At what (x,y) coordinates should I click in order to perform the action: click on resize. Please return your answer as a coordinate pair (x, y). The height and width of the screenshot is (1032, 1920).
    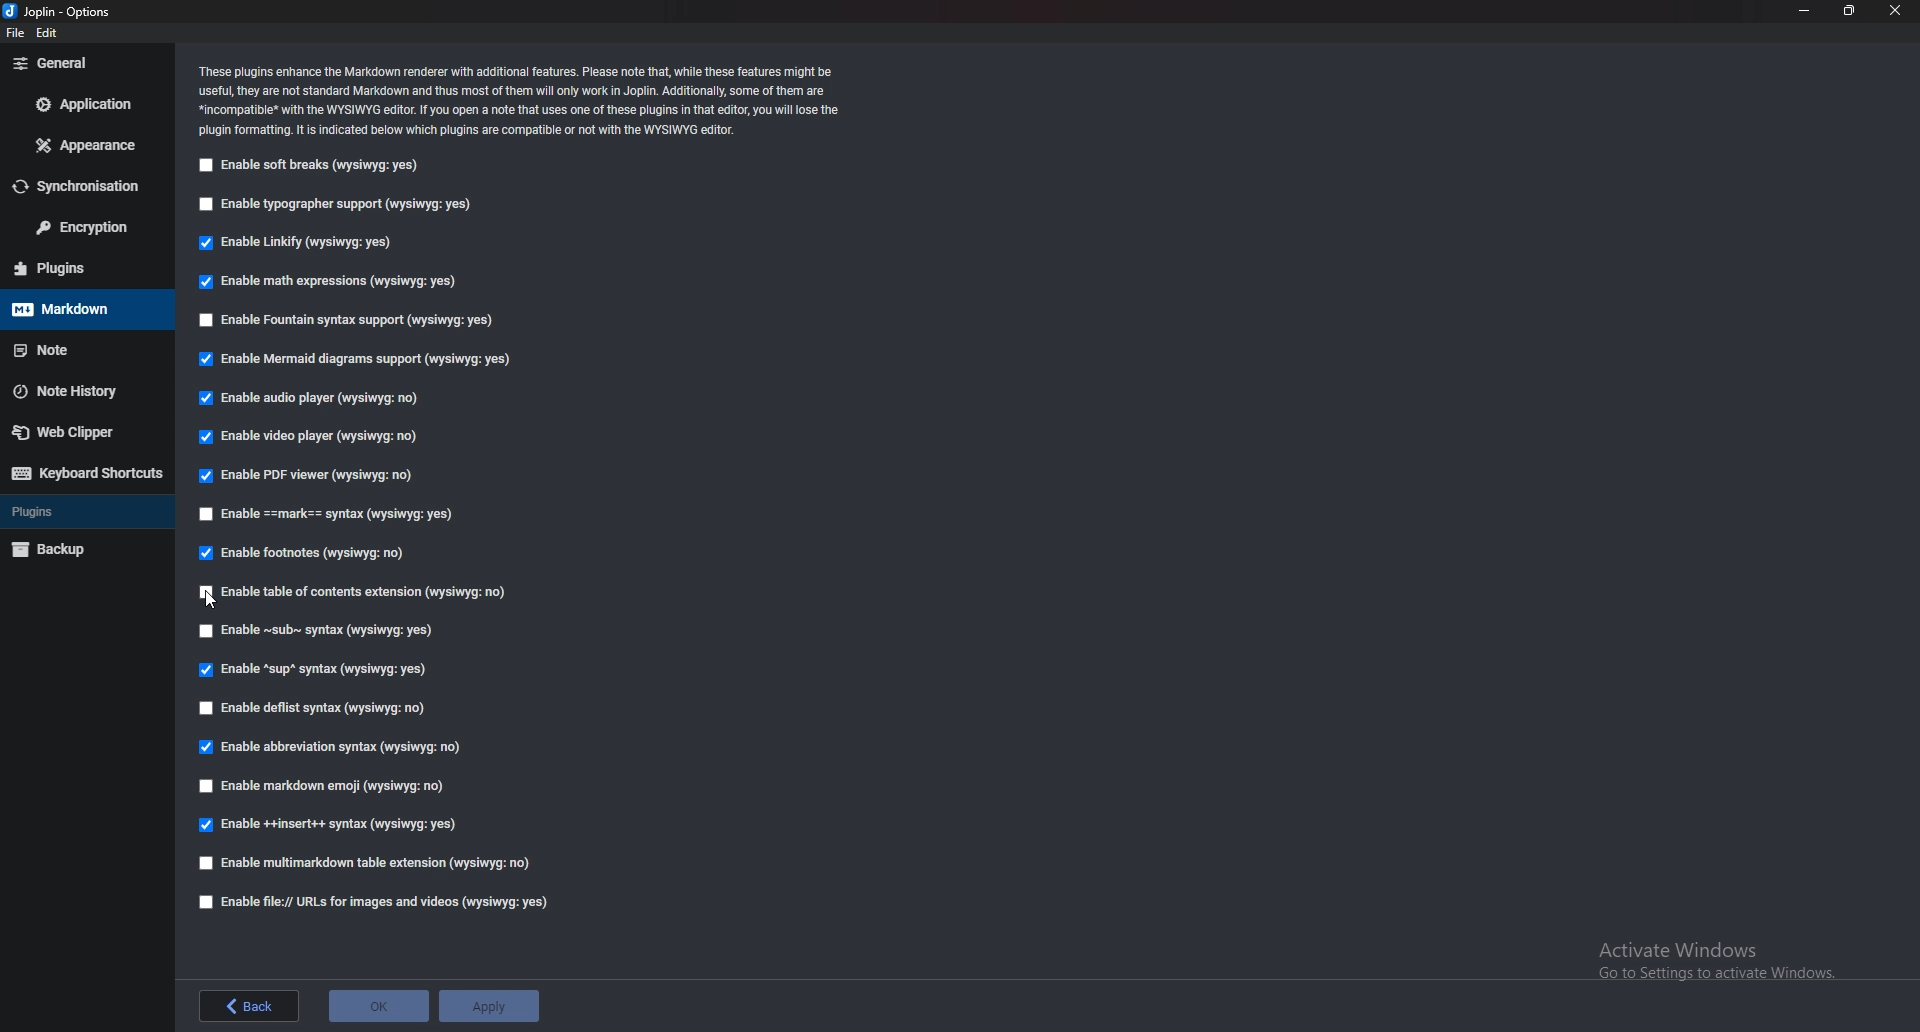
    Looking at the image, I should click on (1848, 10).